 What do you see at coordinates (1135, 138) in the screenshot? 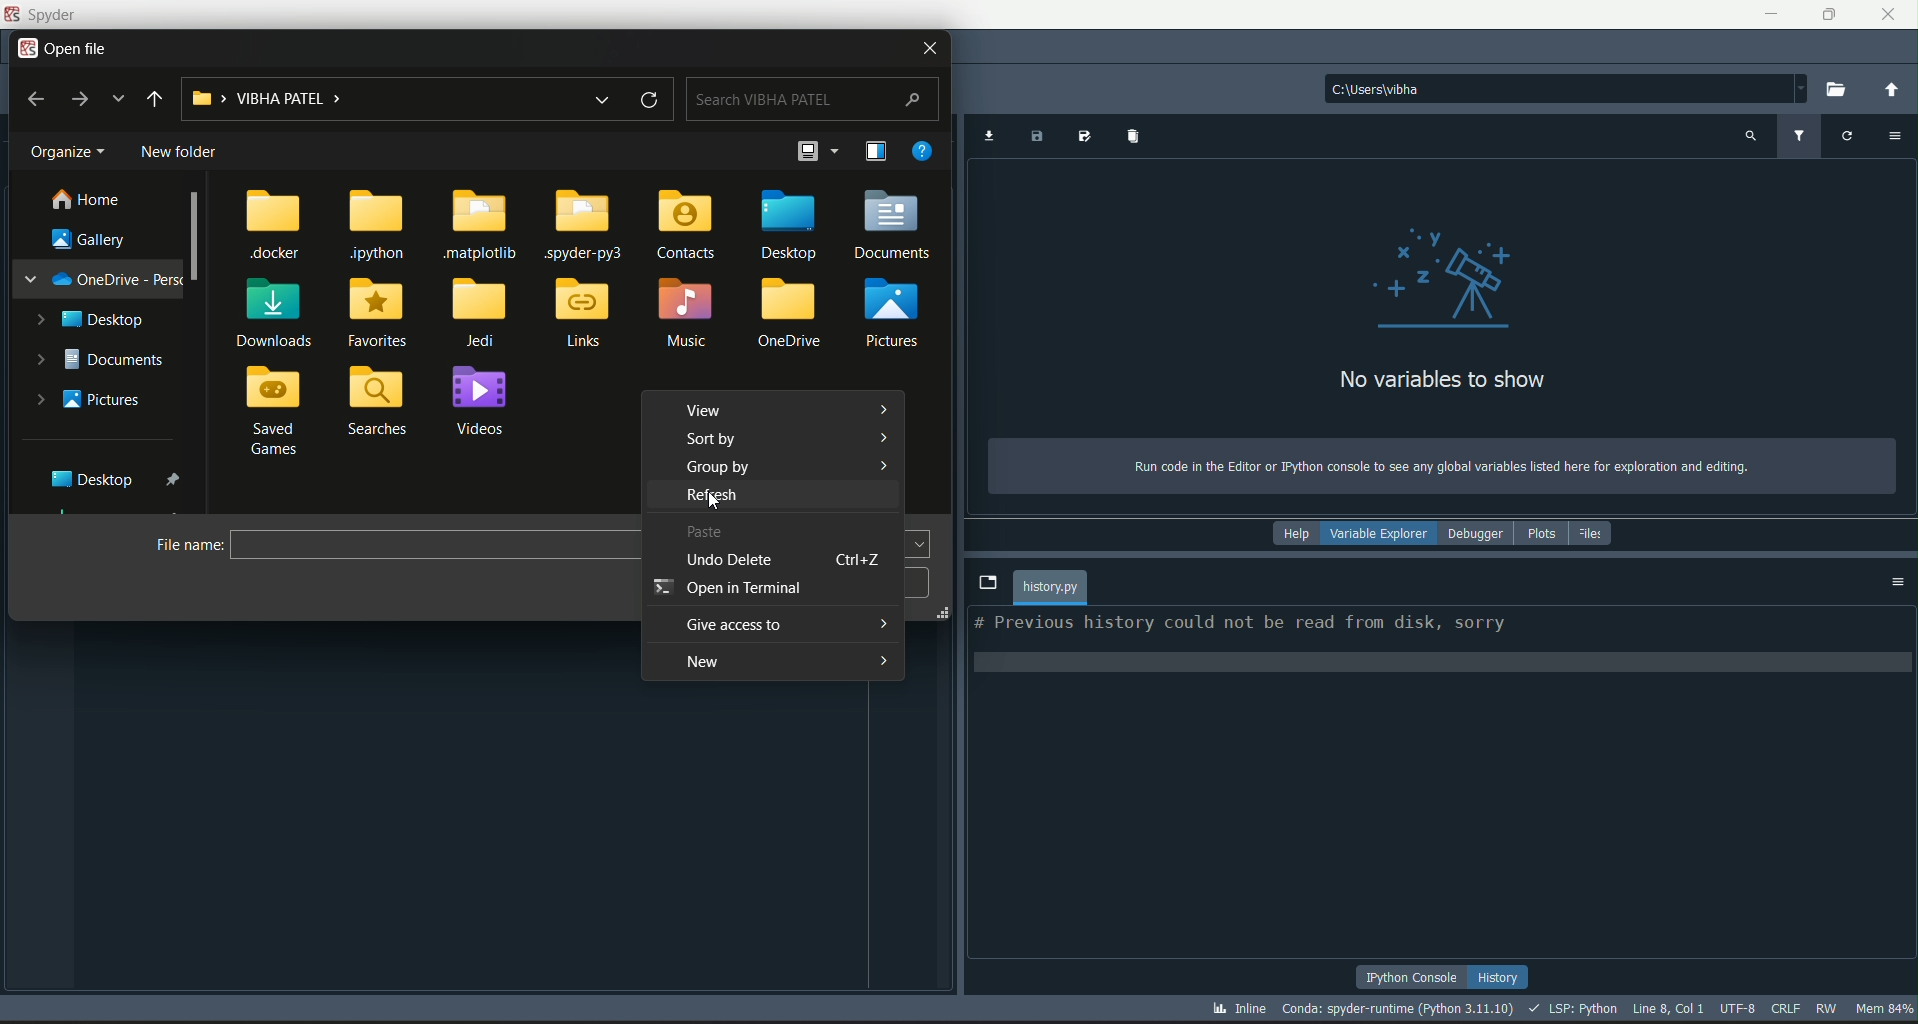
I see `remove variables` at bounding box center [1135, 138].